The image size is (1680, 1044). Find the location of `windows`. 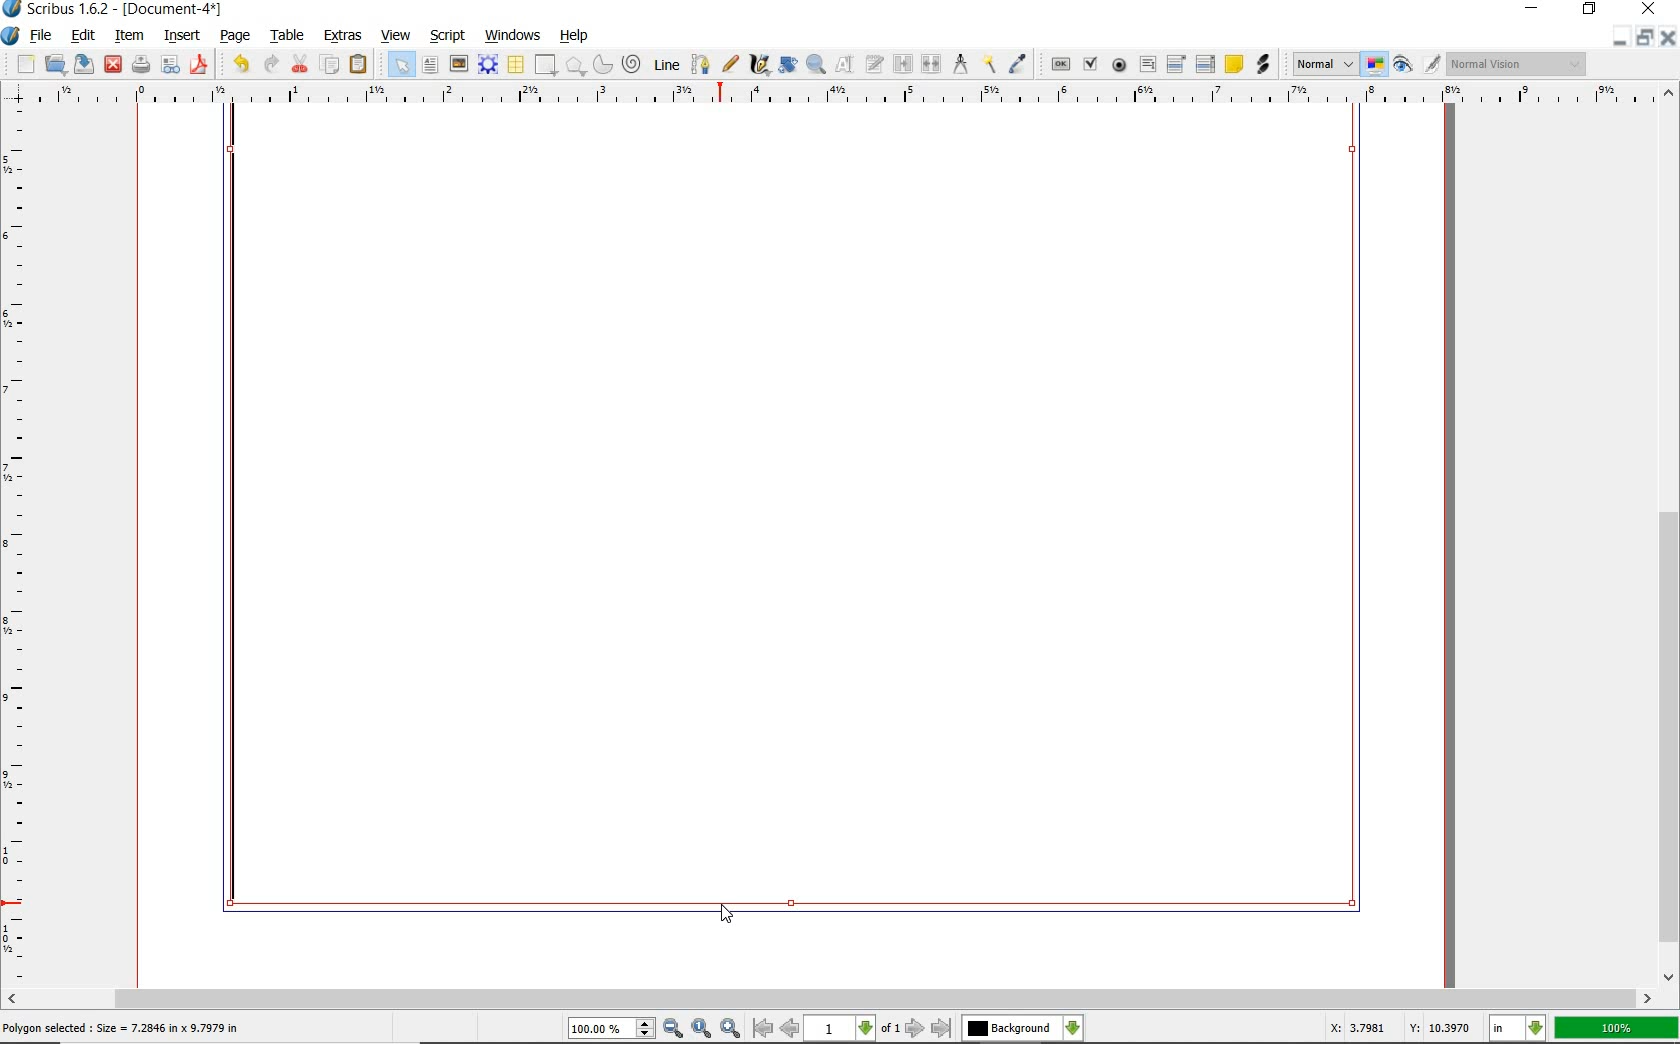

windows is located at coordinates (512, 35).